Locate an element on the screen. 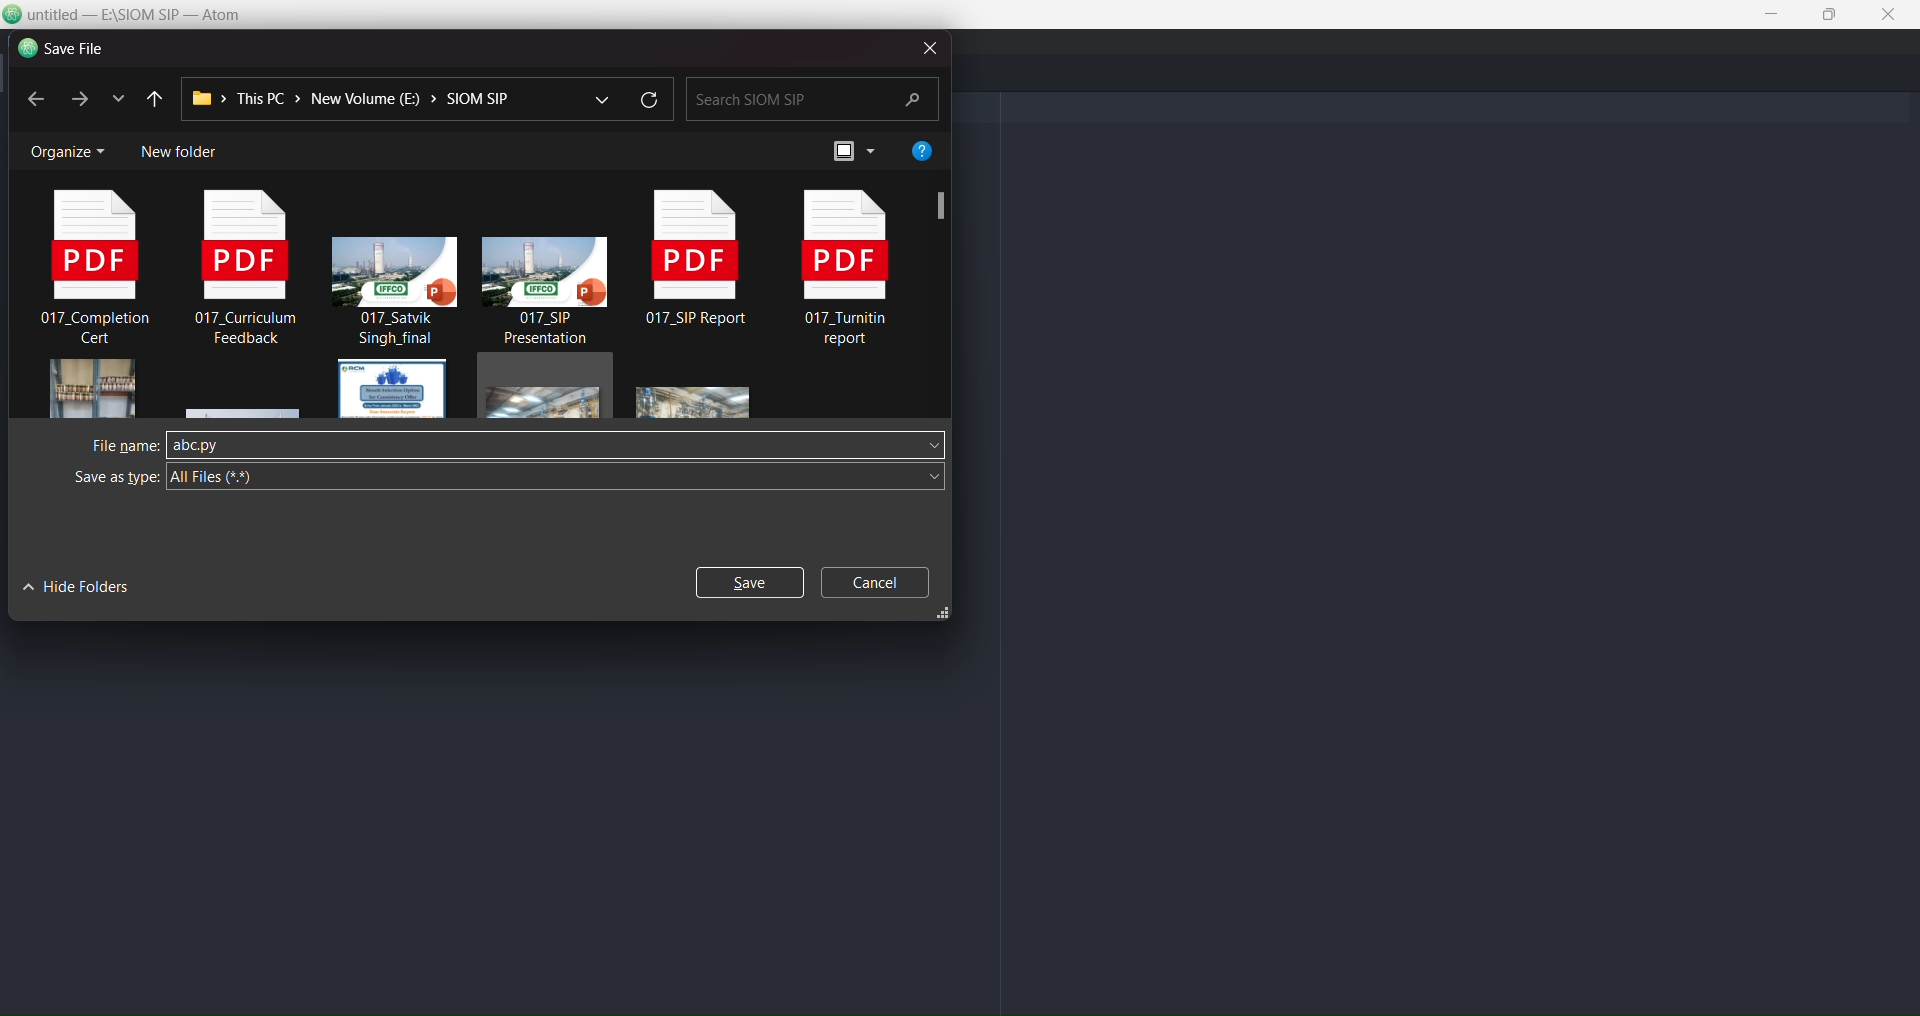 This screenshot has width=1920, height=1016. refresh is located at coordinates (649, 99).